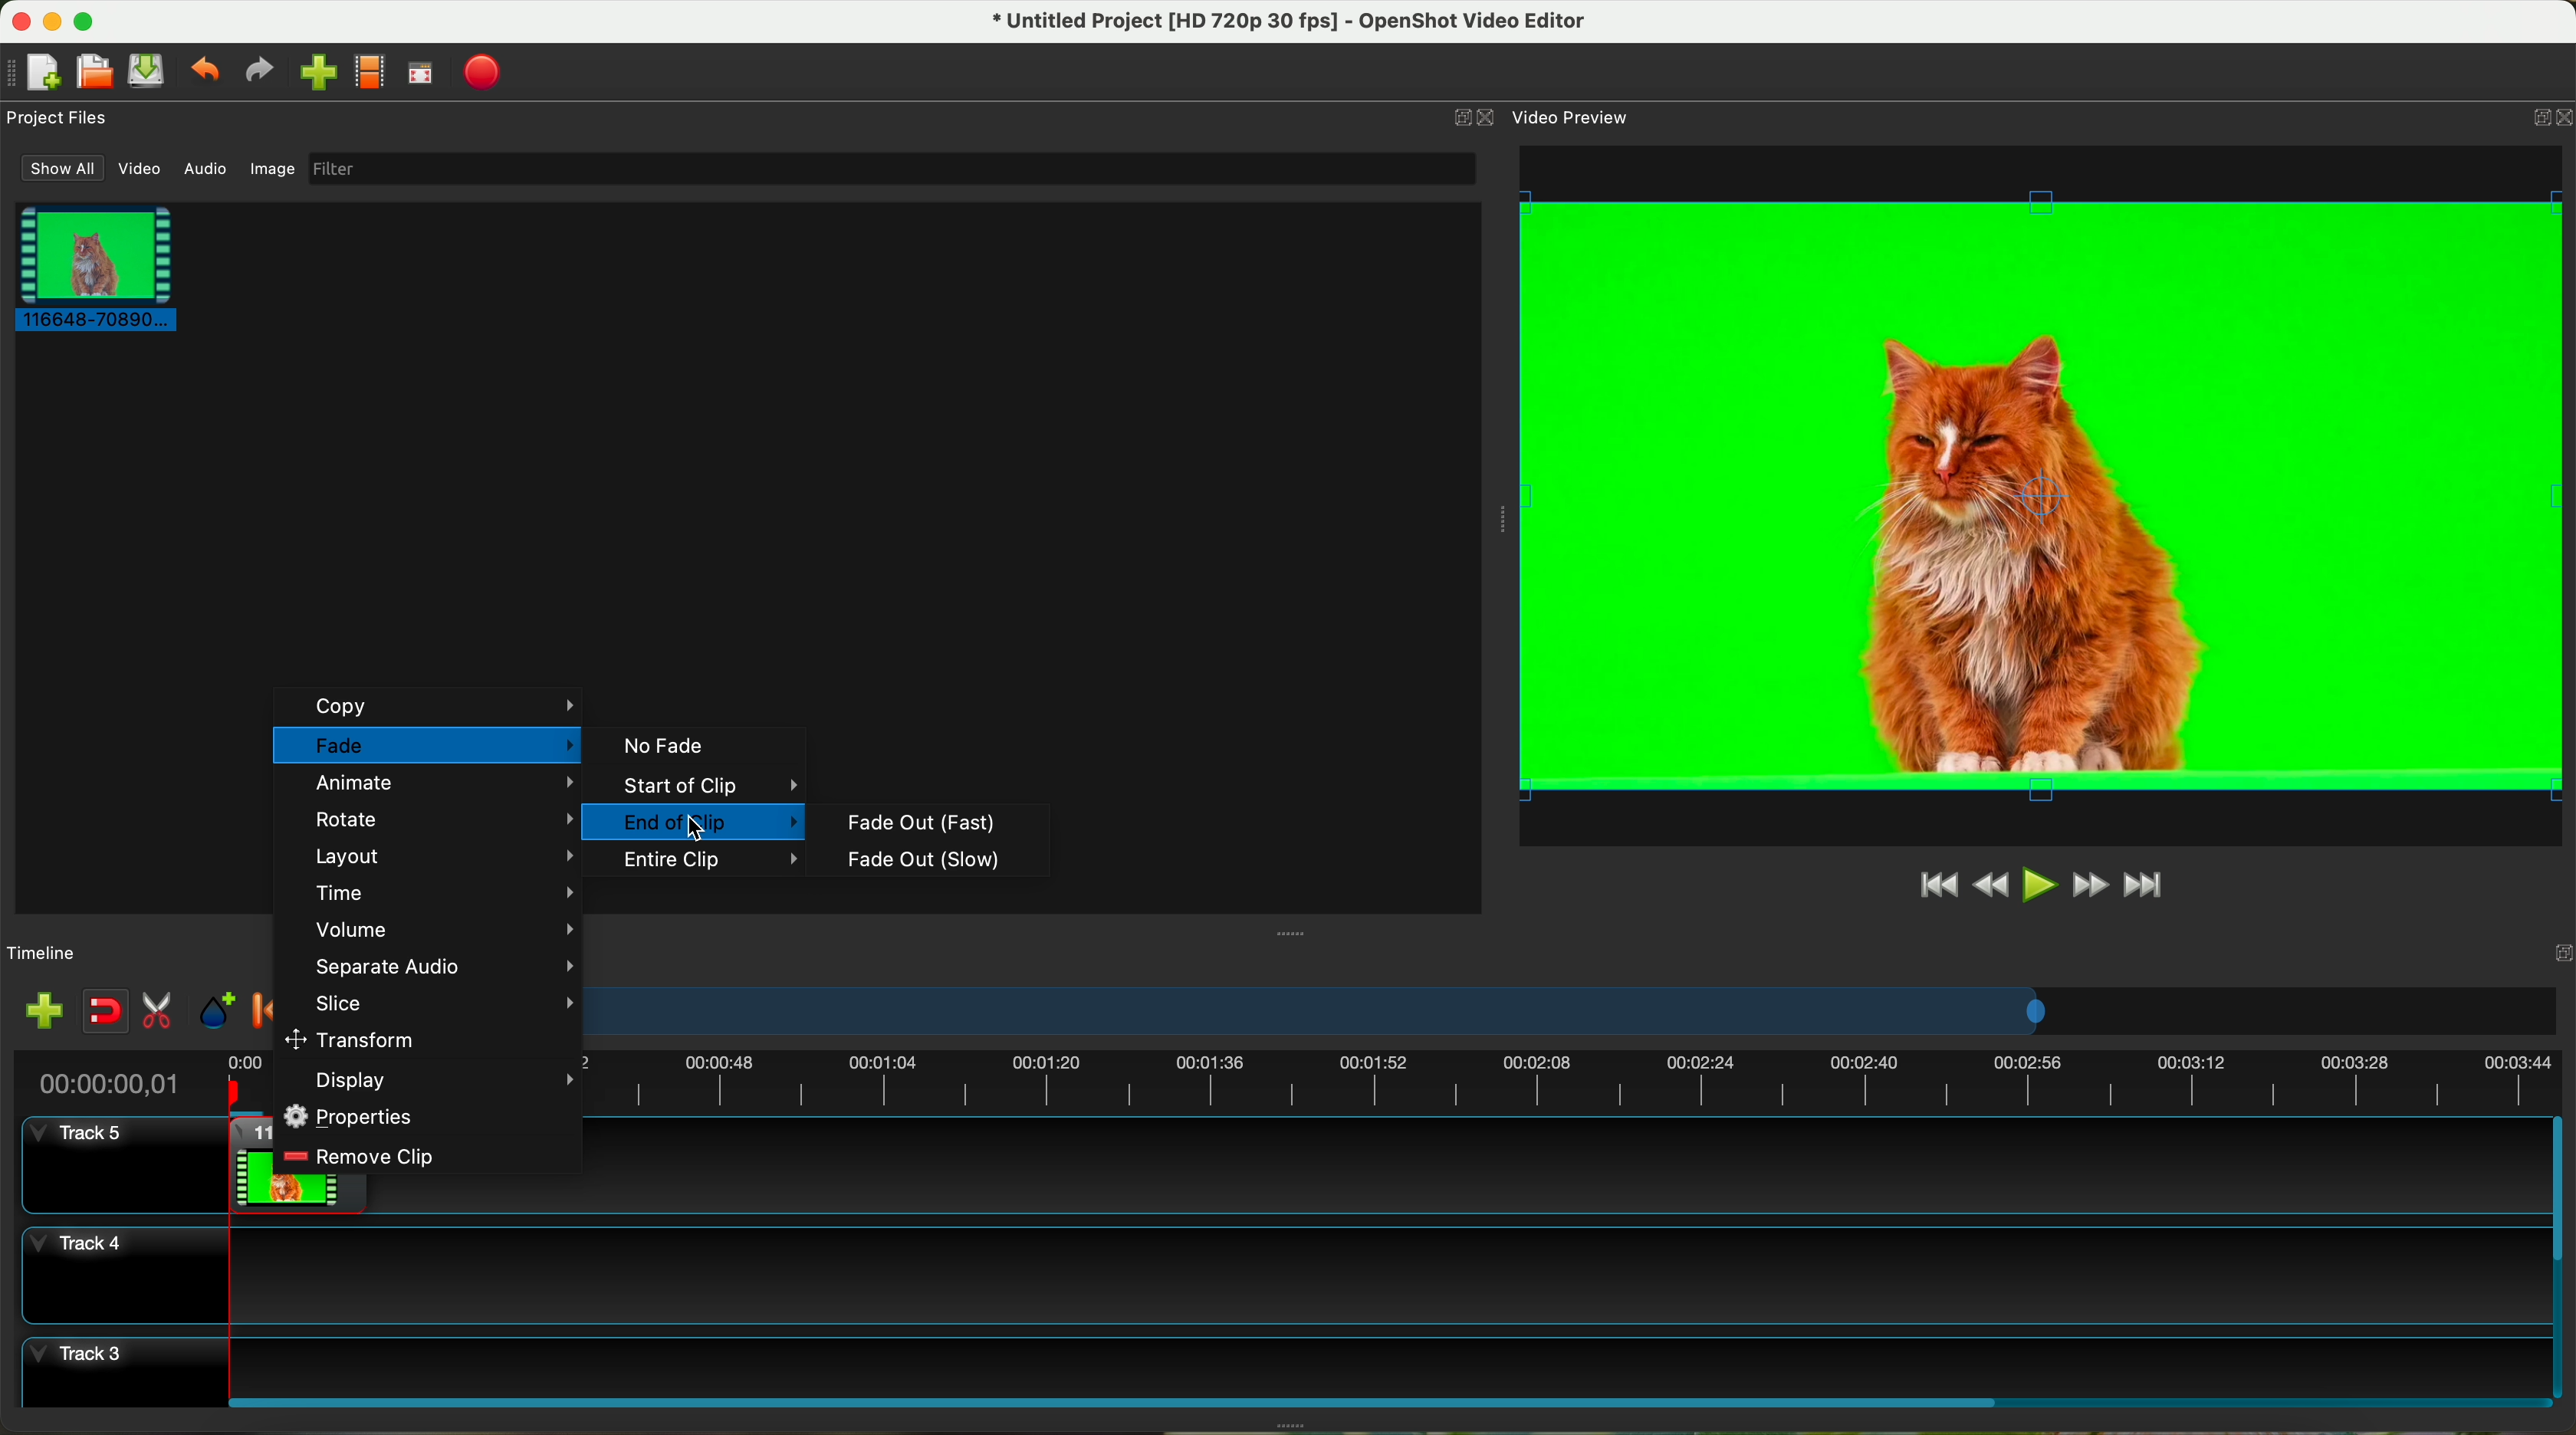 This screenshot has width=2576, height=1435. Describe the element at coordinates (1936, 883) in the screenshot. I see `jump to start` at that location.